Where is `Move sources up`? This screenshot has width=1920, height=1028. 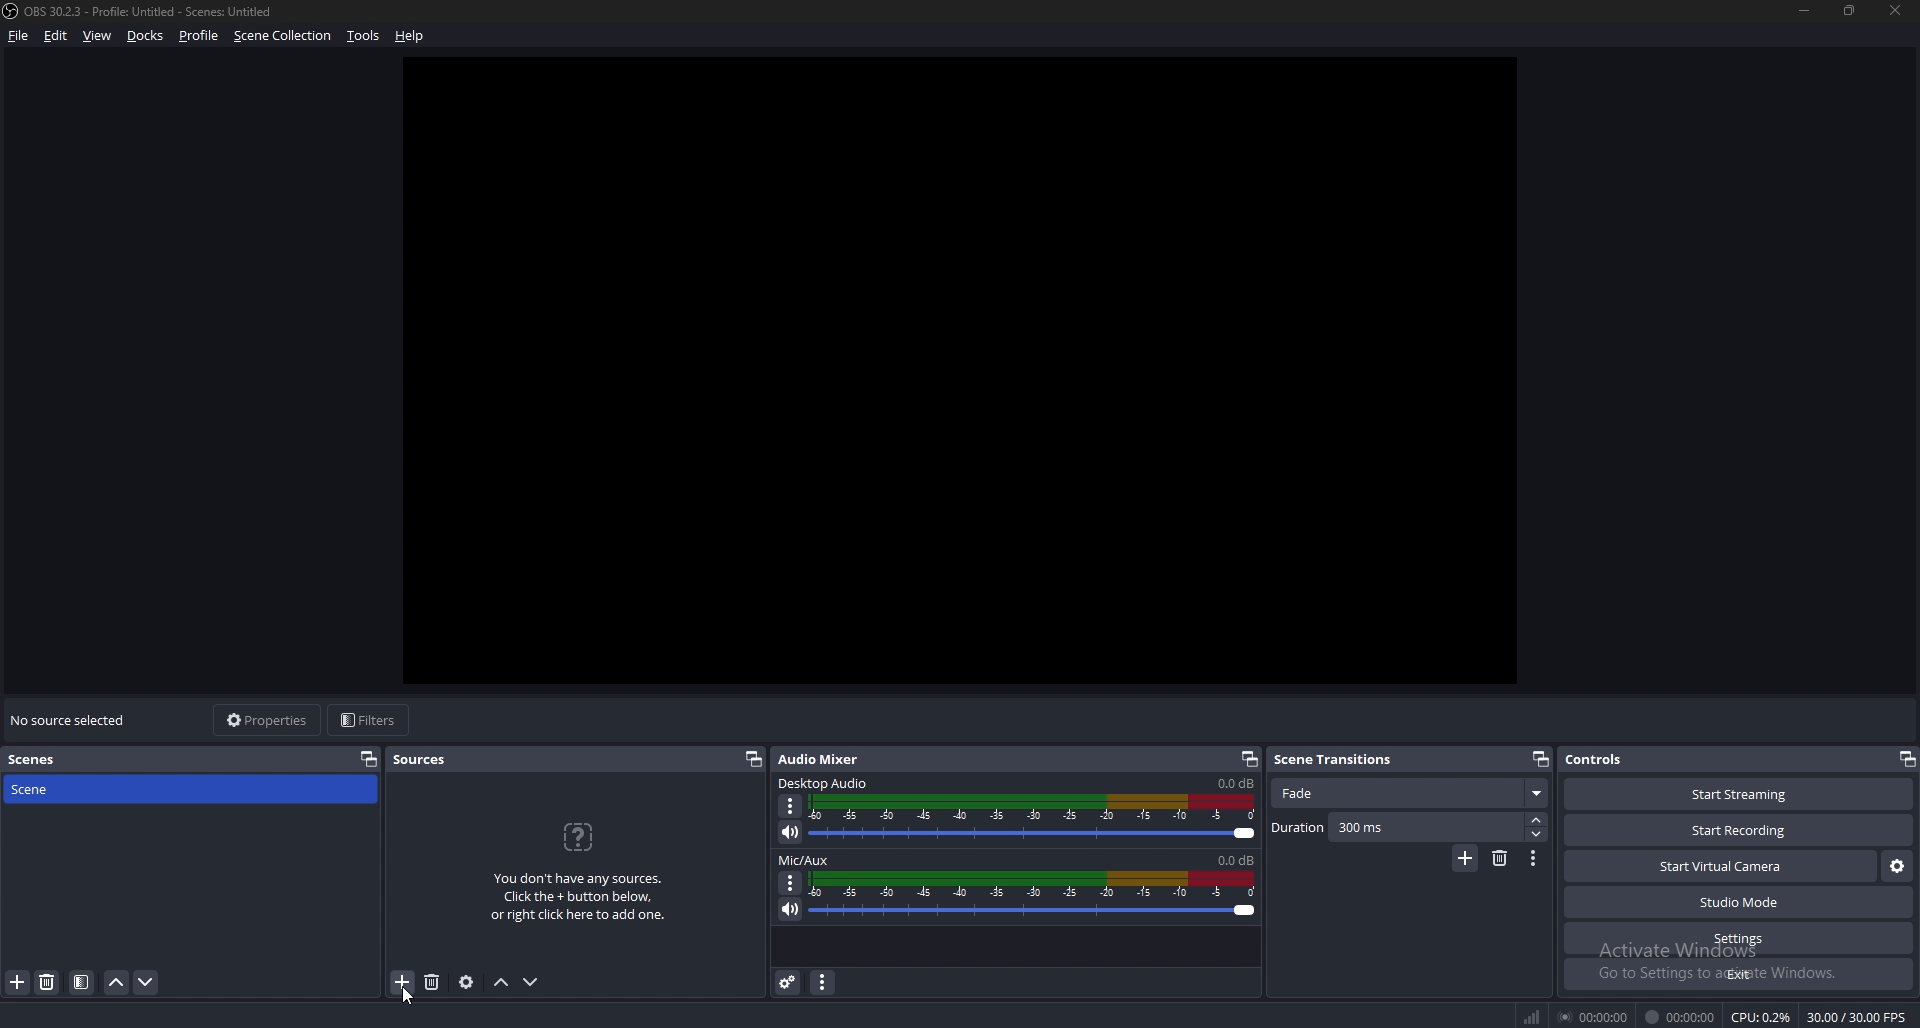 Move sources up is located at coordinates (502, 983).